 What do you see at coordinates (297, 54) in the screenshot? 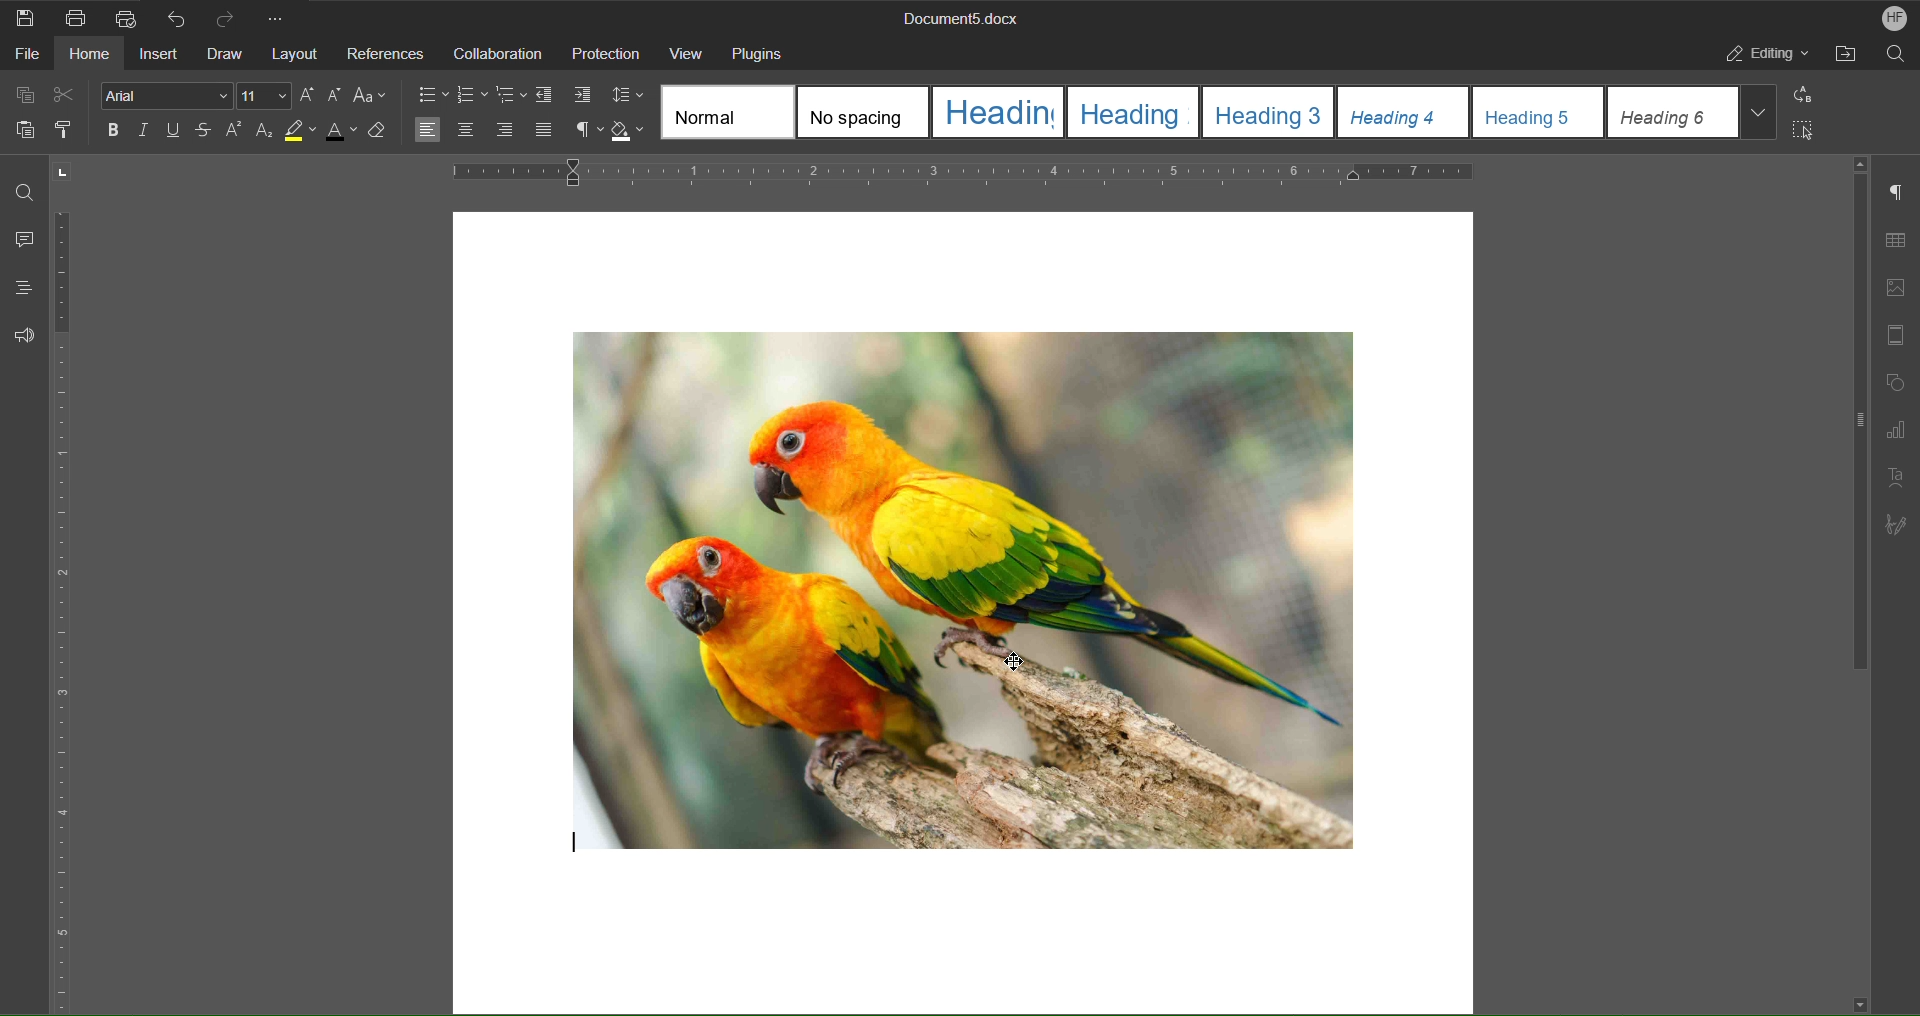
I see `Layout` at bounding box center [297, 54].